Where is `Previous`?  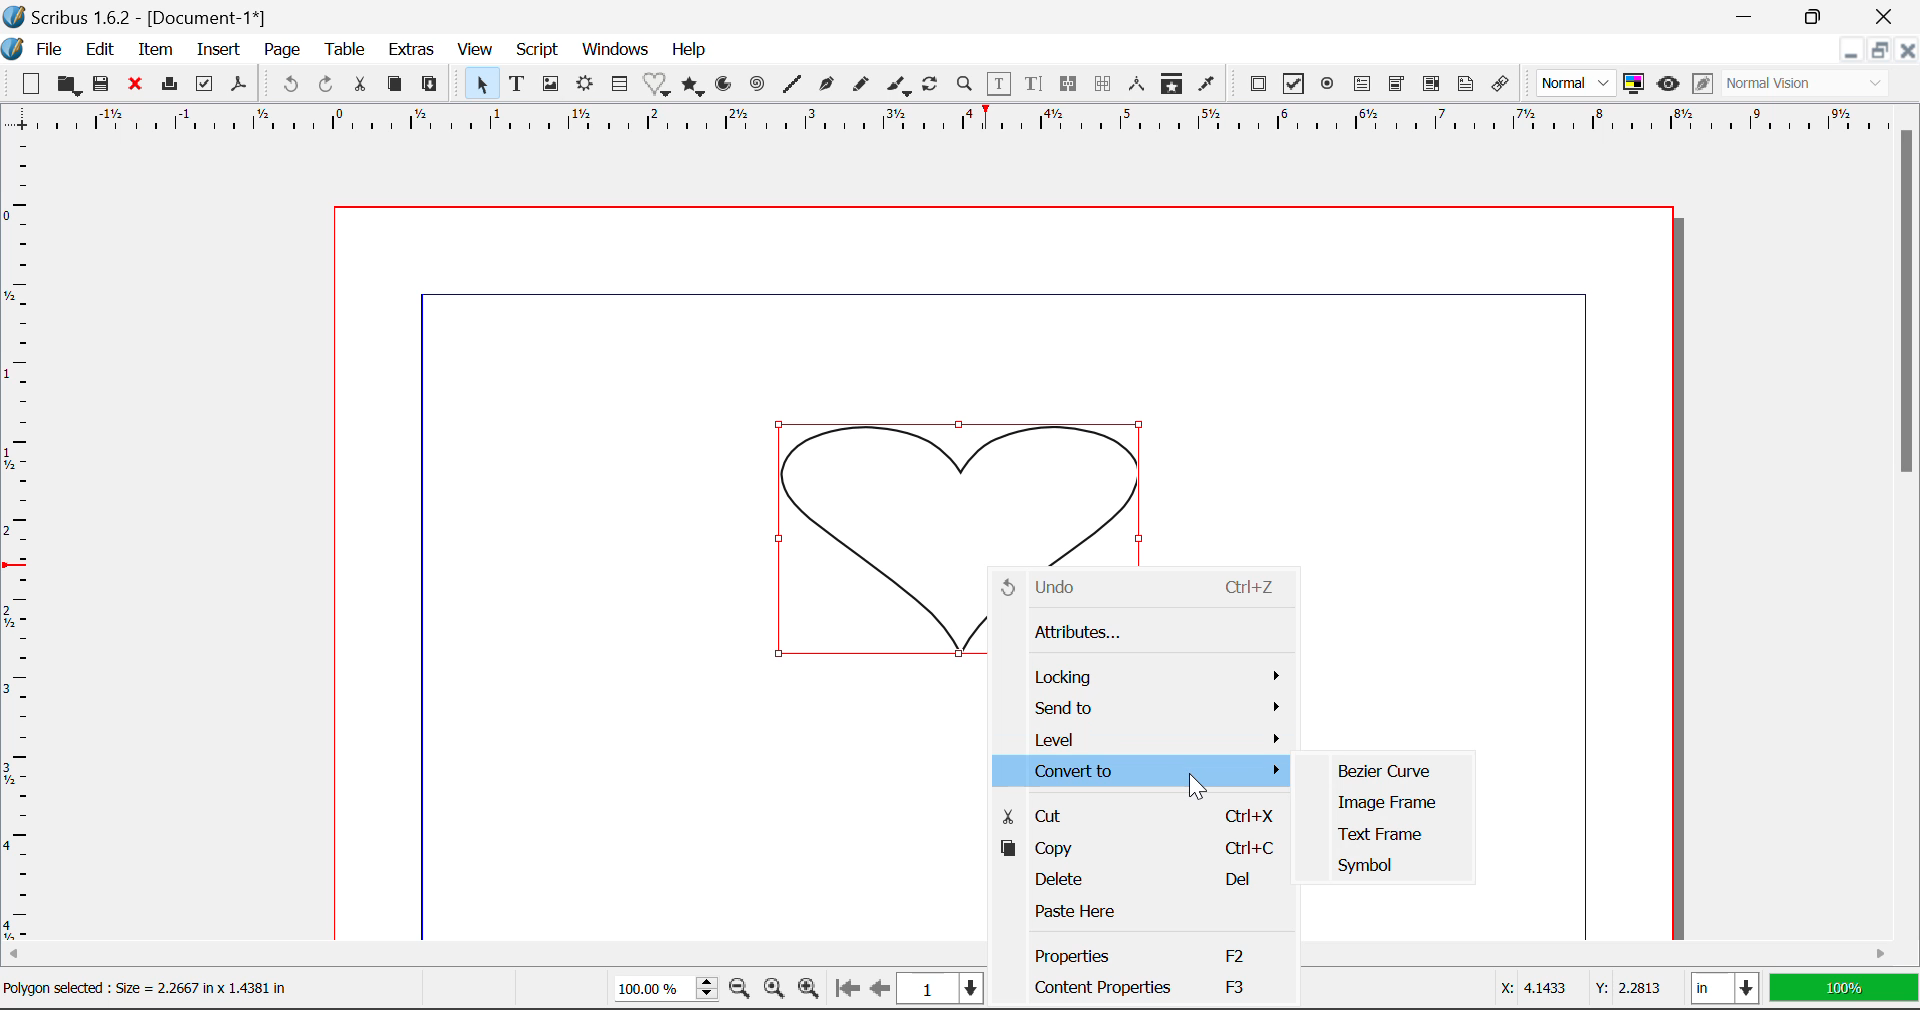 Previous is located at coordinates (881, 990).